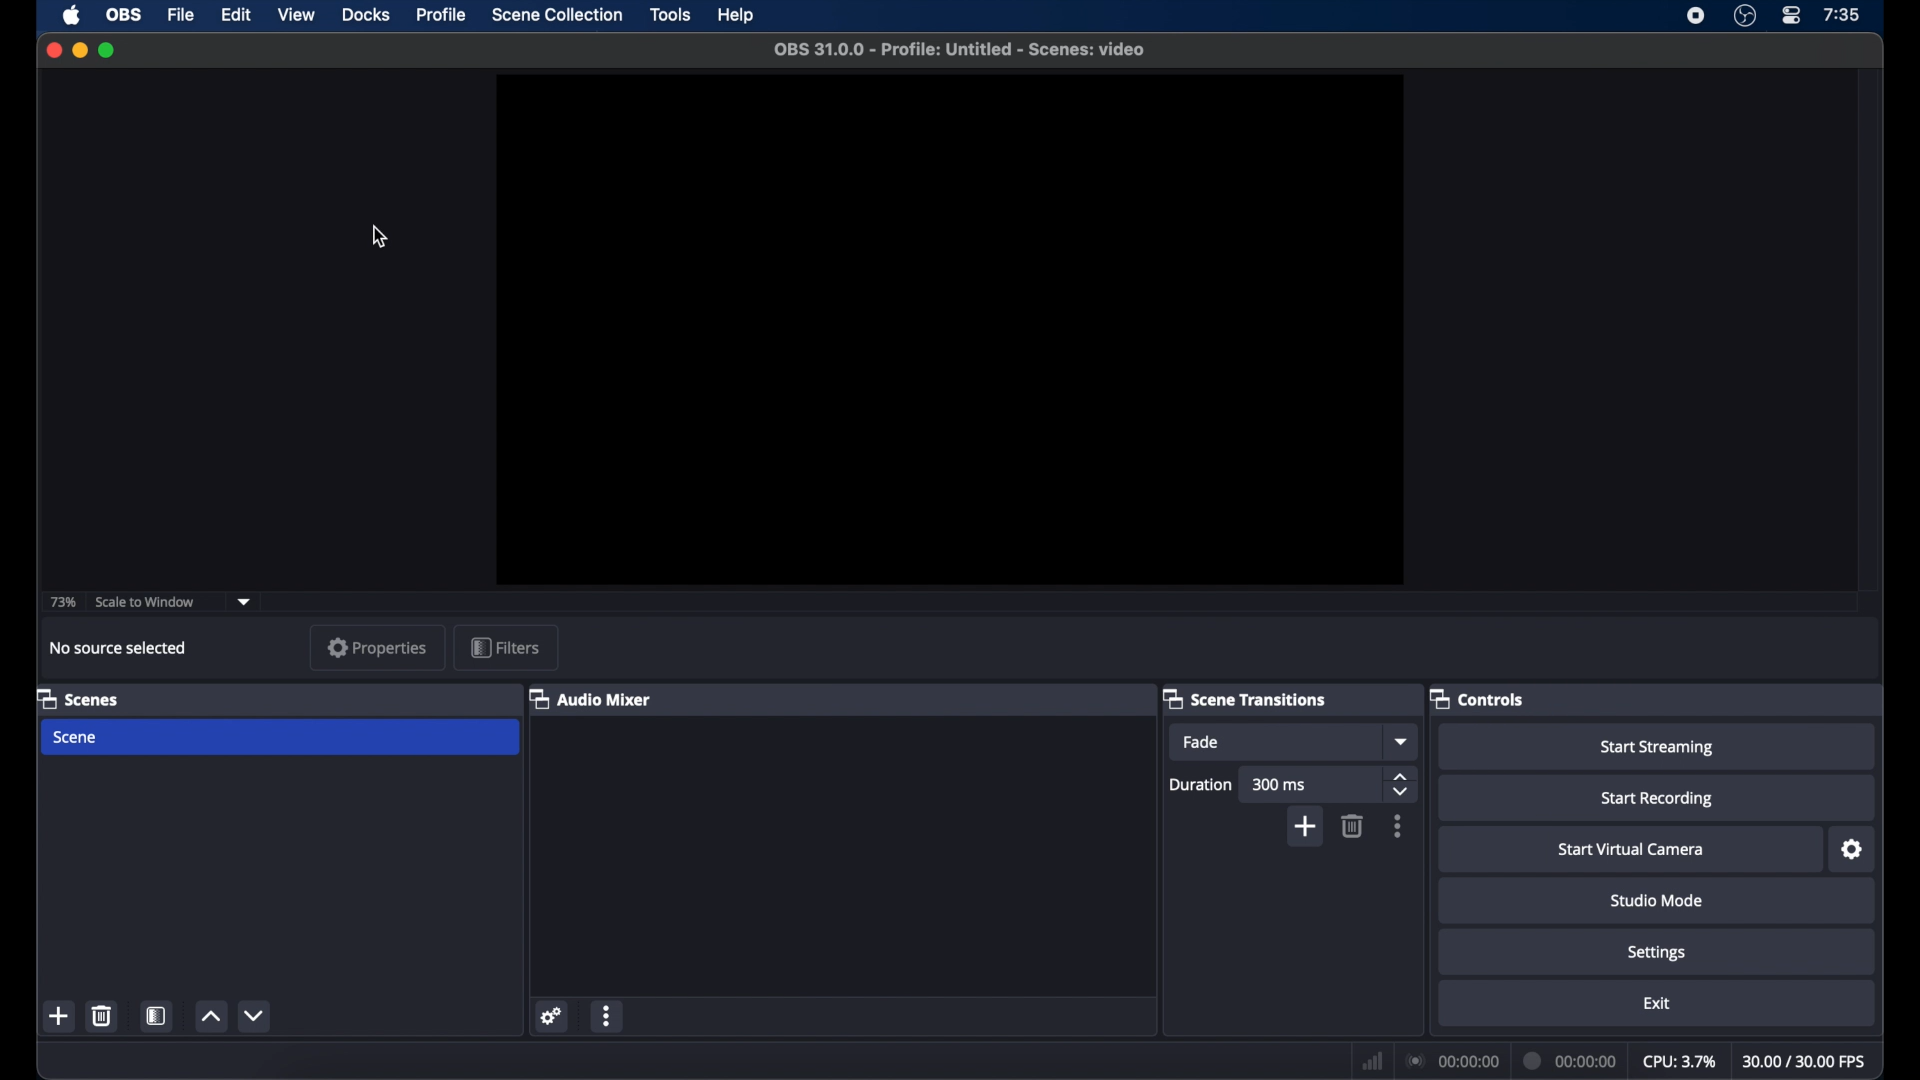  What do you see at coordinates (553, 1016) in the screenshot?
I see `audio mixer settings` at bounding box center [553, 1016].